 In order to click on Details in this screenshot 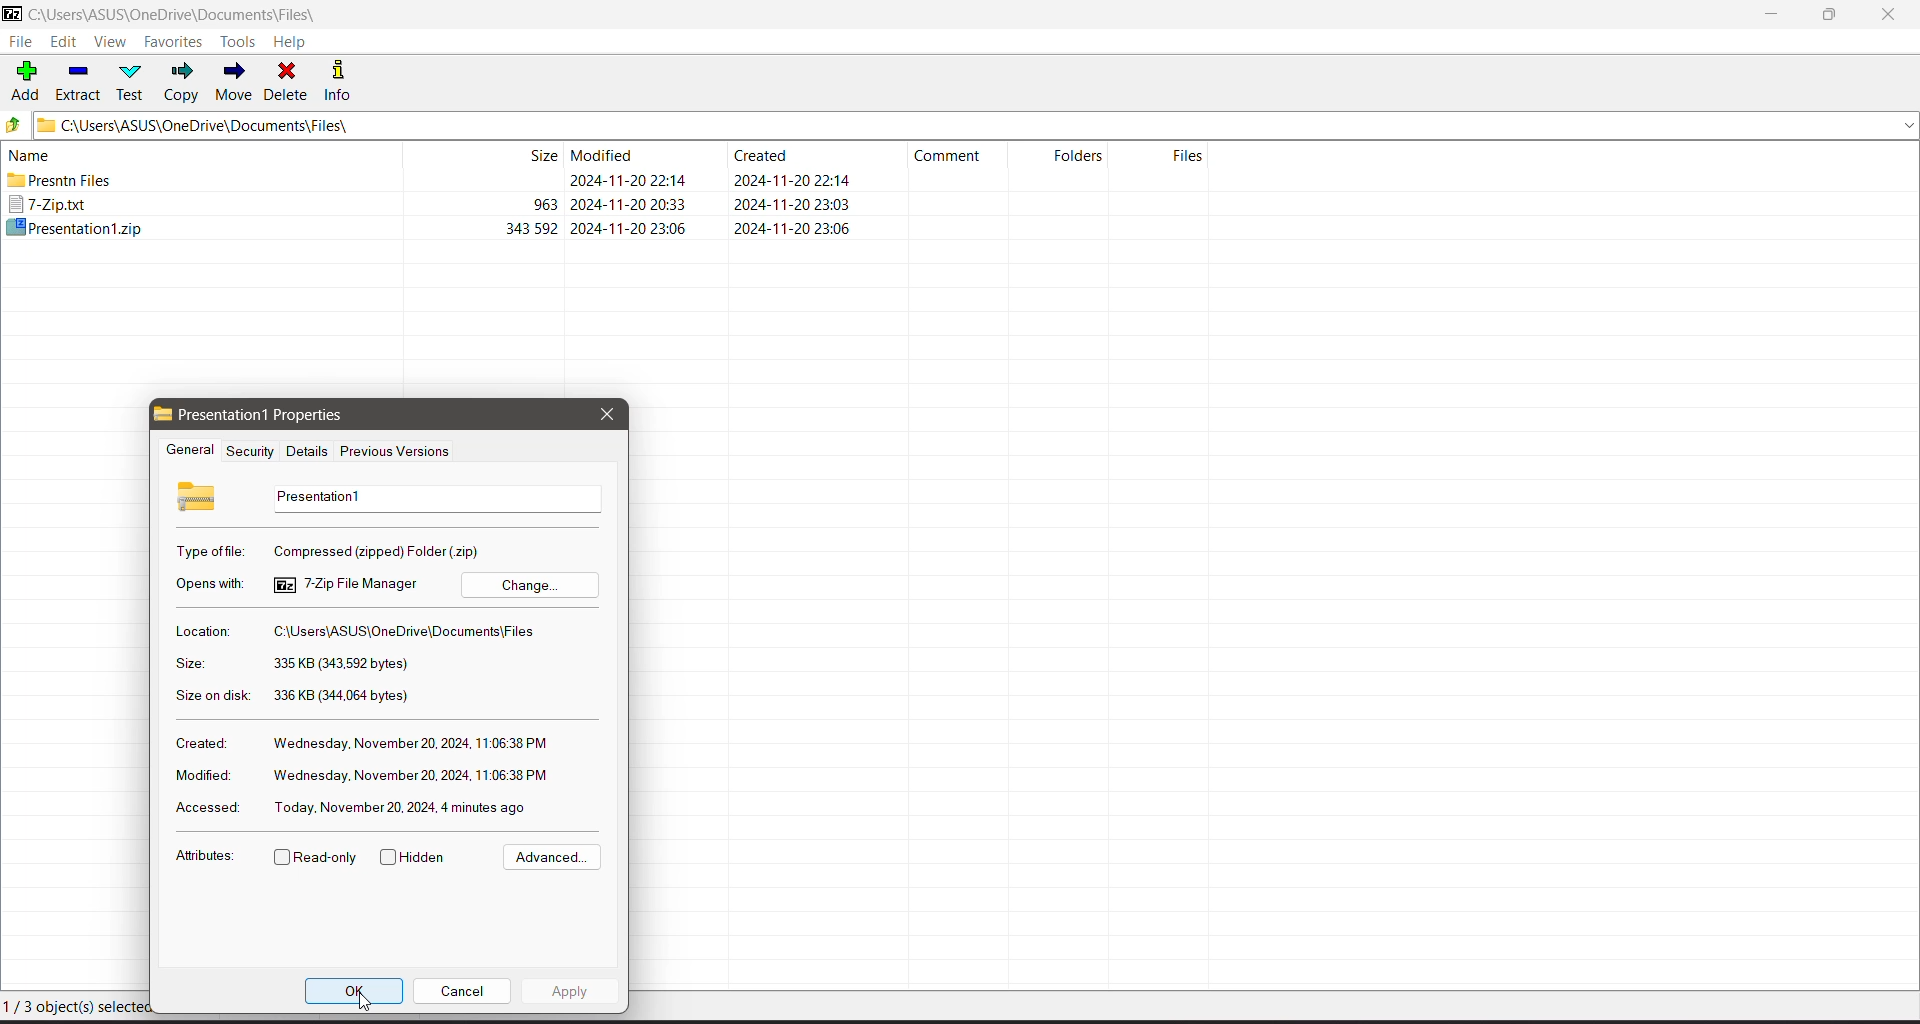, I will do `click(304, 451)`.